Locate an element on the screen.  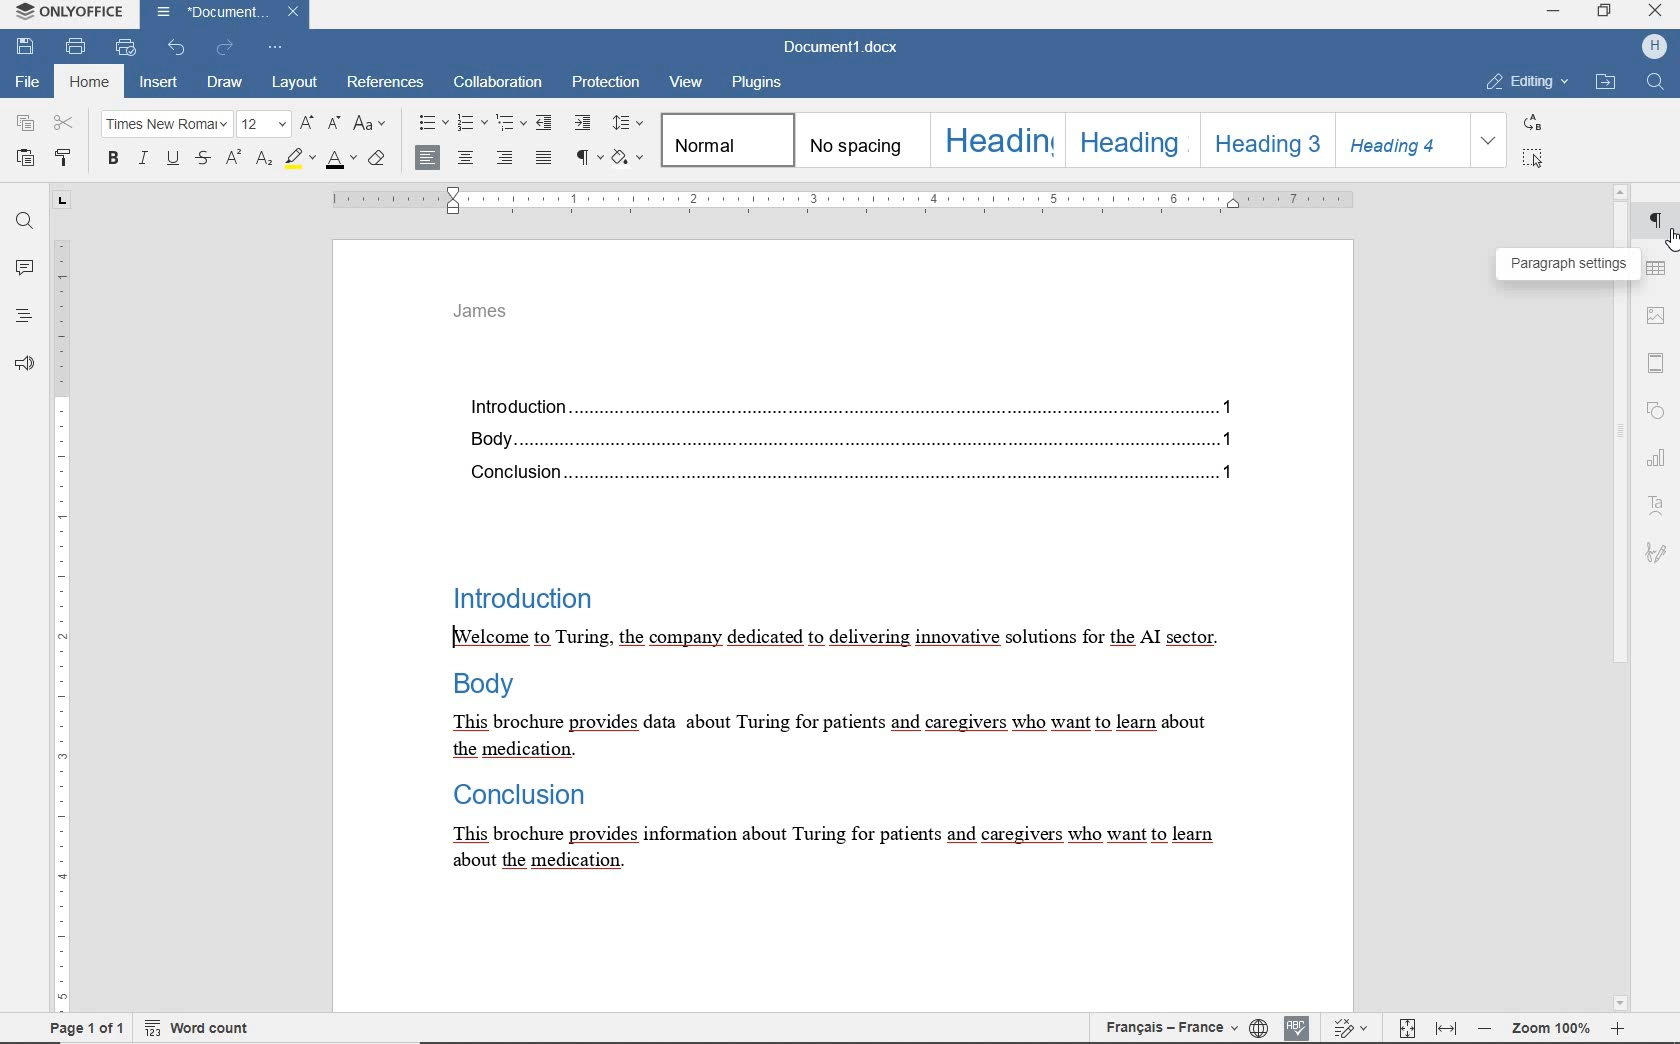
set document language is located at coordinates (1259, 1030).